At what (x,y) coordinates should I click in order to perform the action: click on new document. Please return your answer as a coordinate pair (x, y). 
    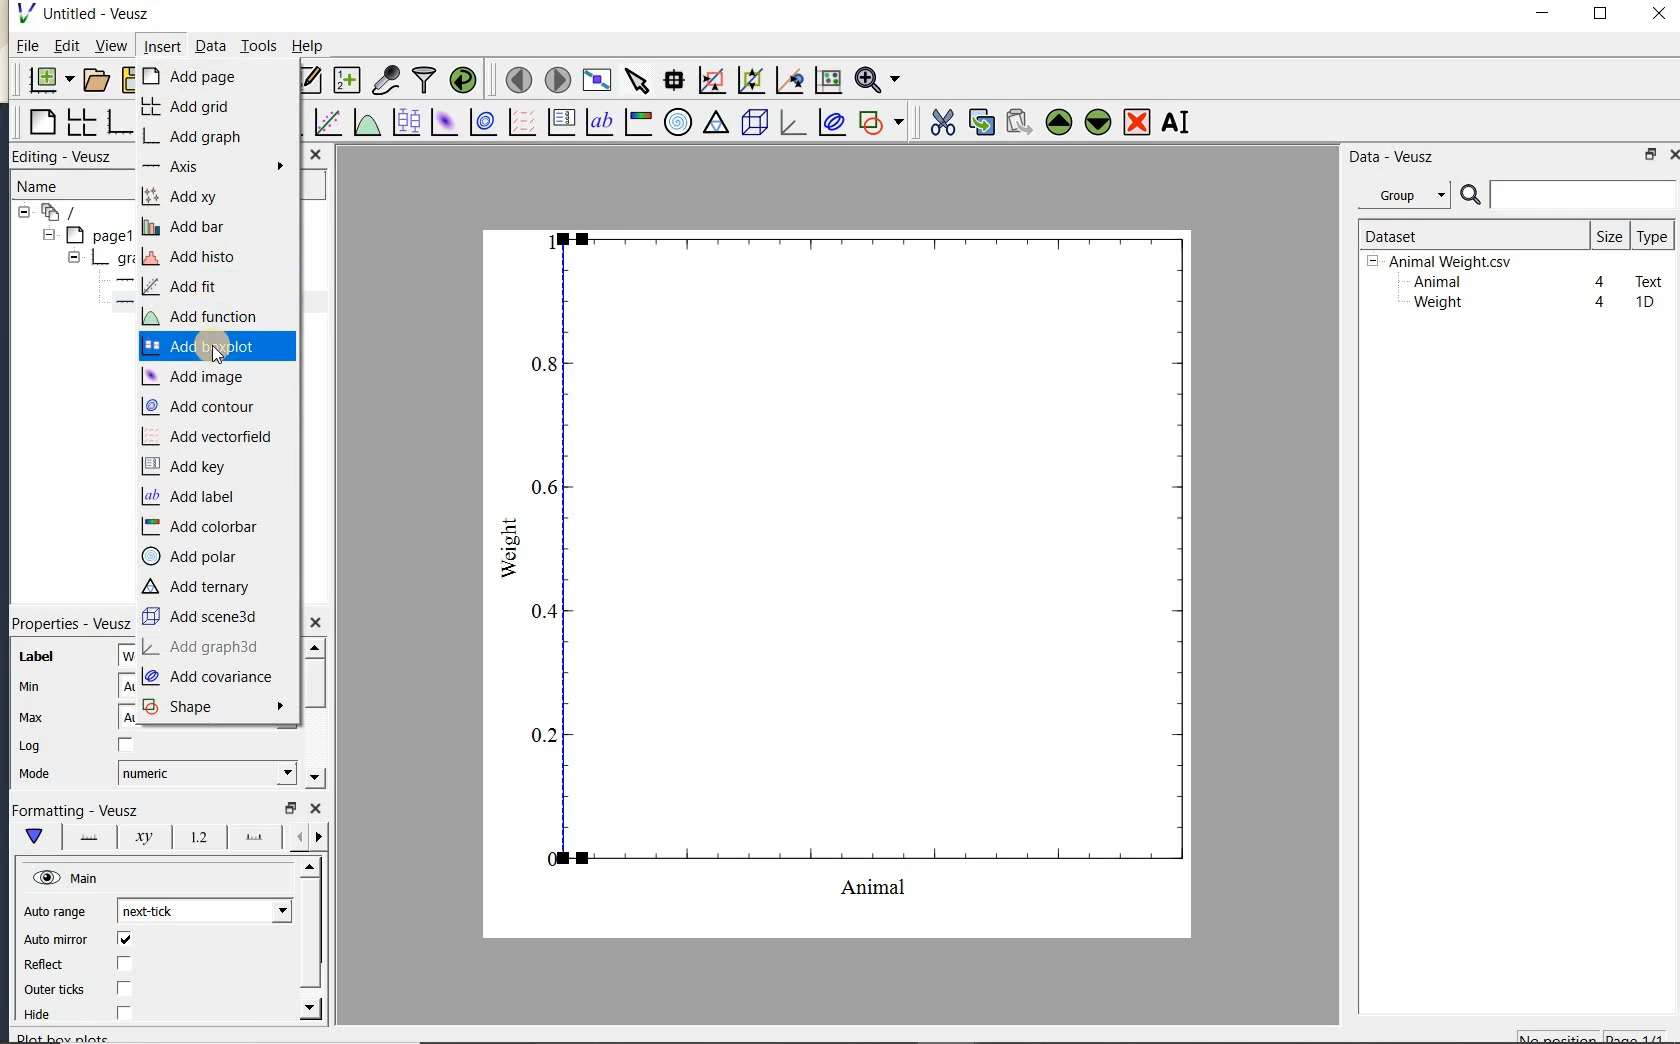
    Looking at the image, I should click on (46, 80).